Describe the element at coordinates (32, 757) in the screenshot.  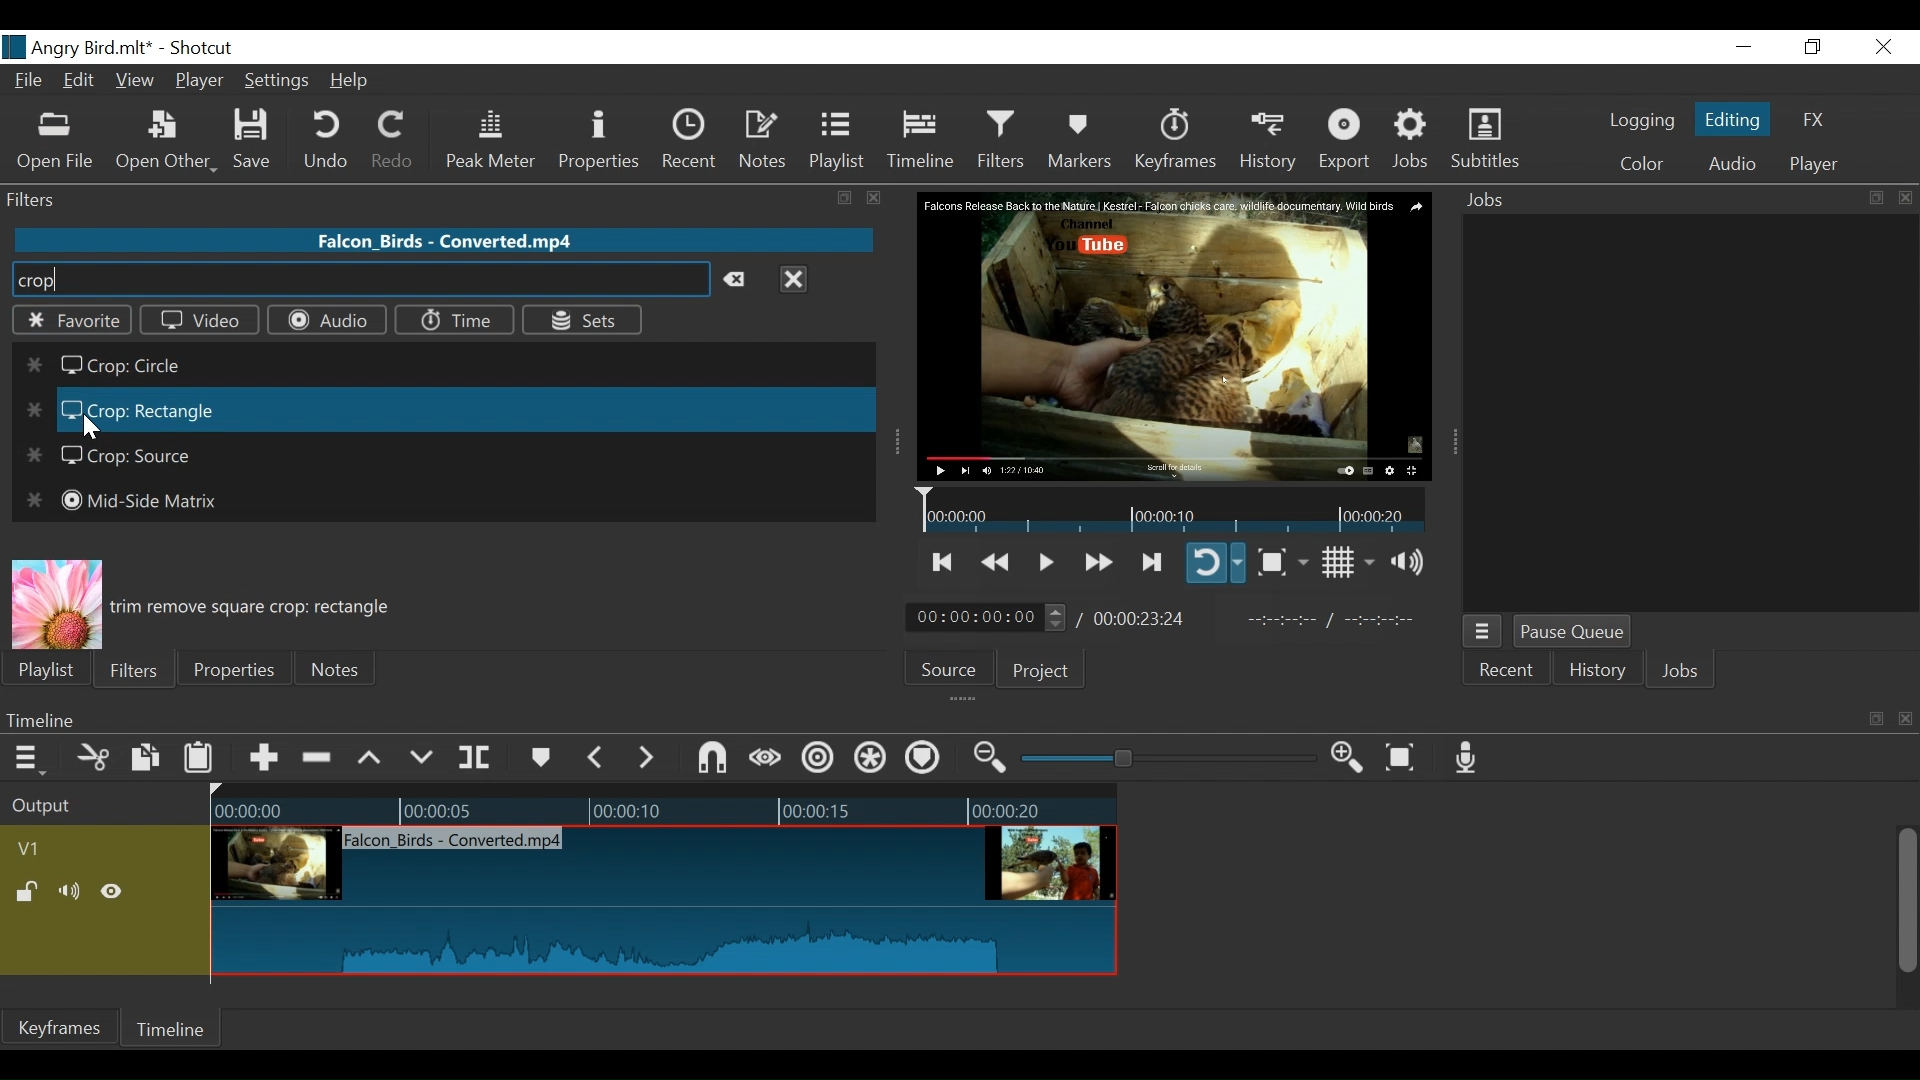
I see `Timeline menu` at that location.